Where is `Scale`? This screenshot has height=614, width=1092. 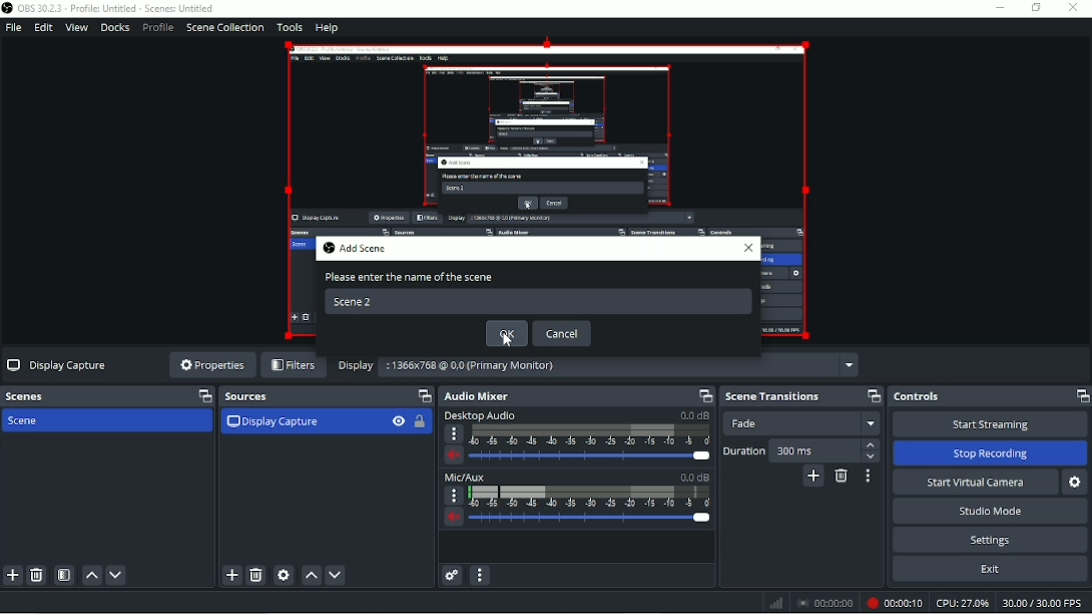
Scale is located at coordinates (589, 497).